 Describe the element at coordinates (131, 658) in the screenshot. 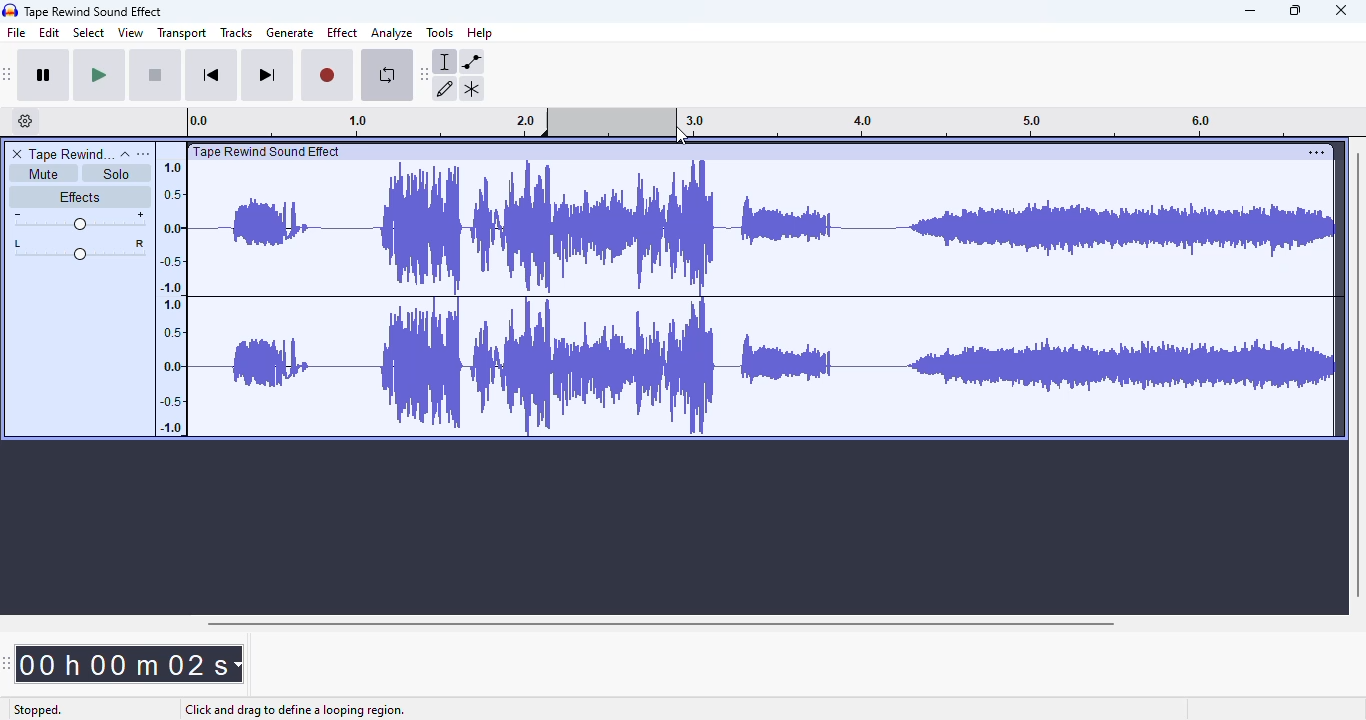

I see `00h 00 m 02 s` at that location.